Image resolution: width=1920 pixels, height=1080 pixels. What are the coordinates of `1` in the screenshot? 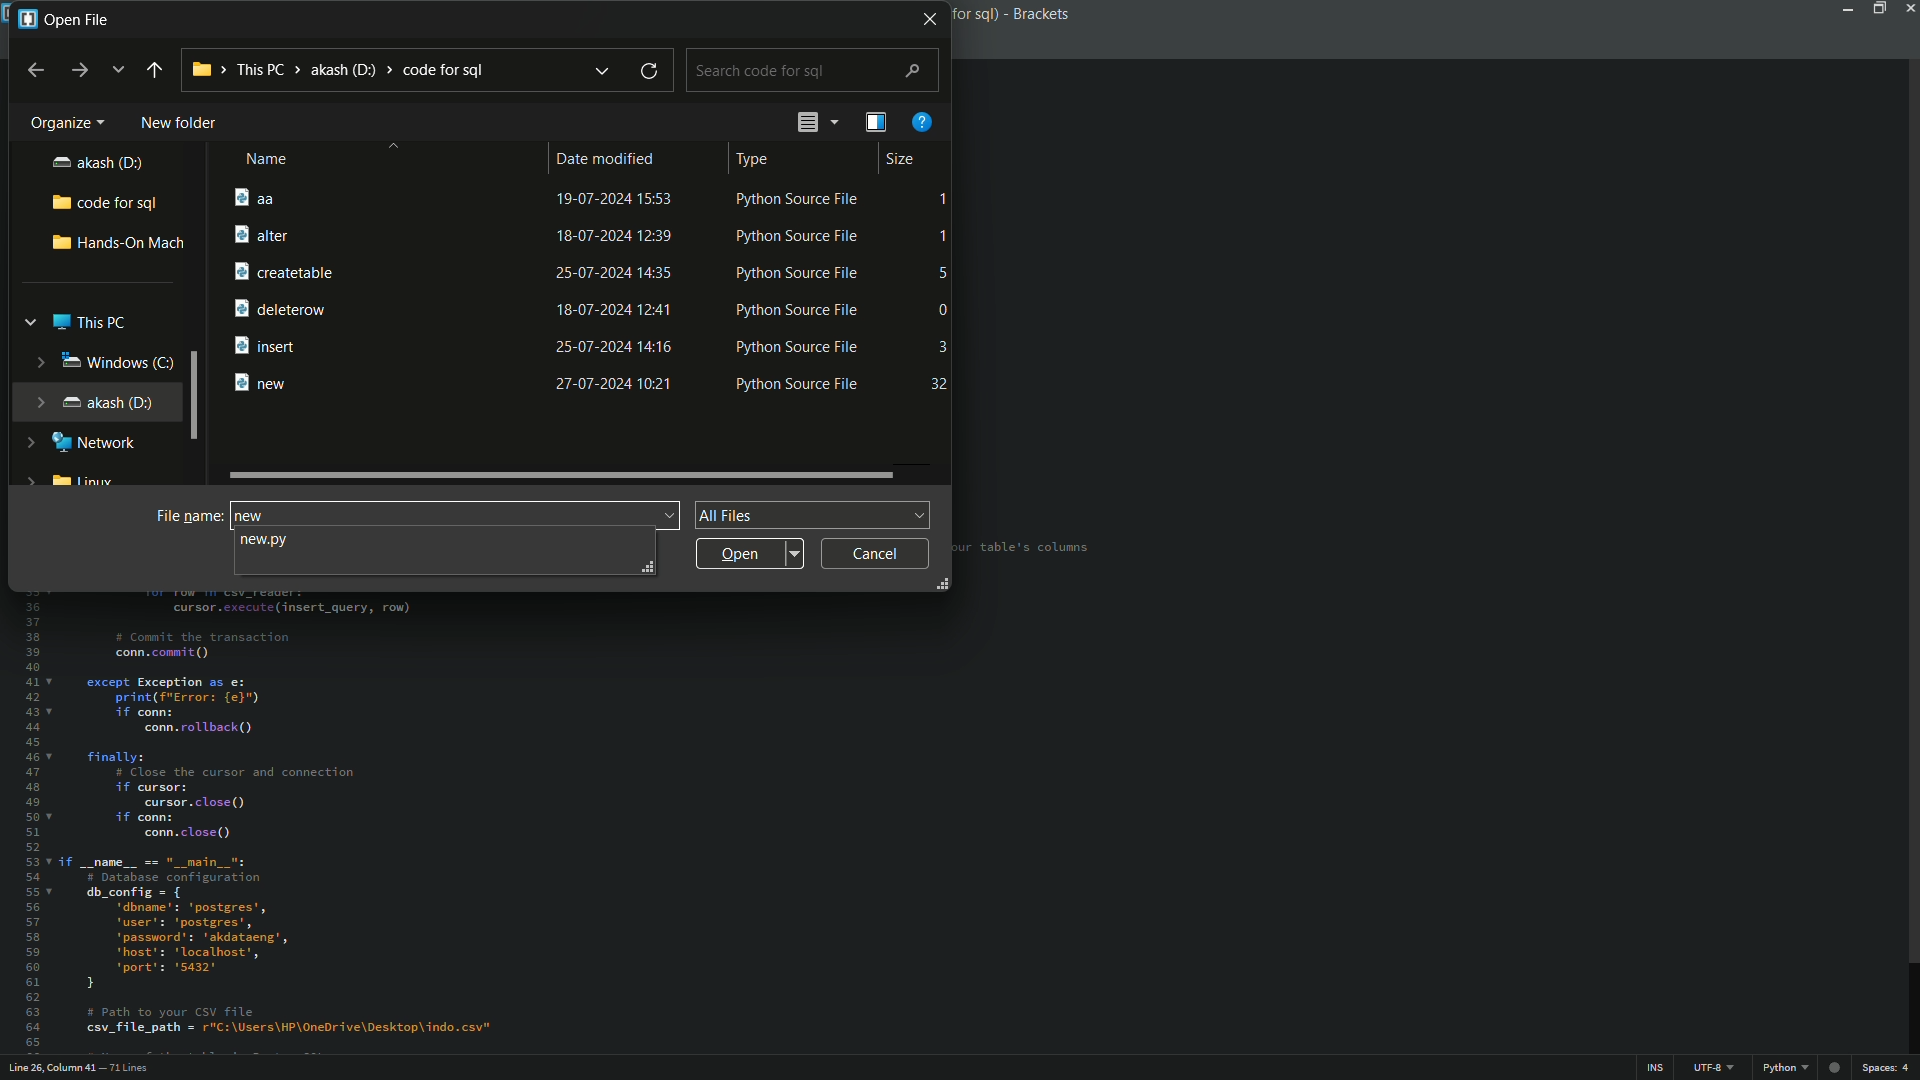 It's located at (944, 236).